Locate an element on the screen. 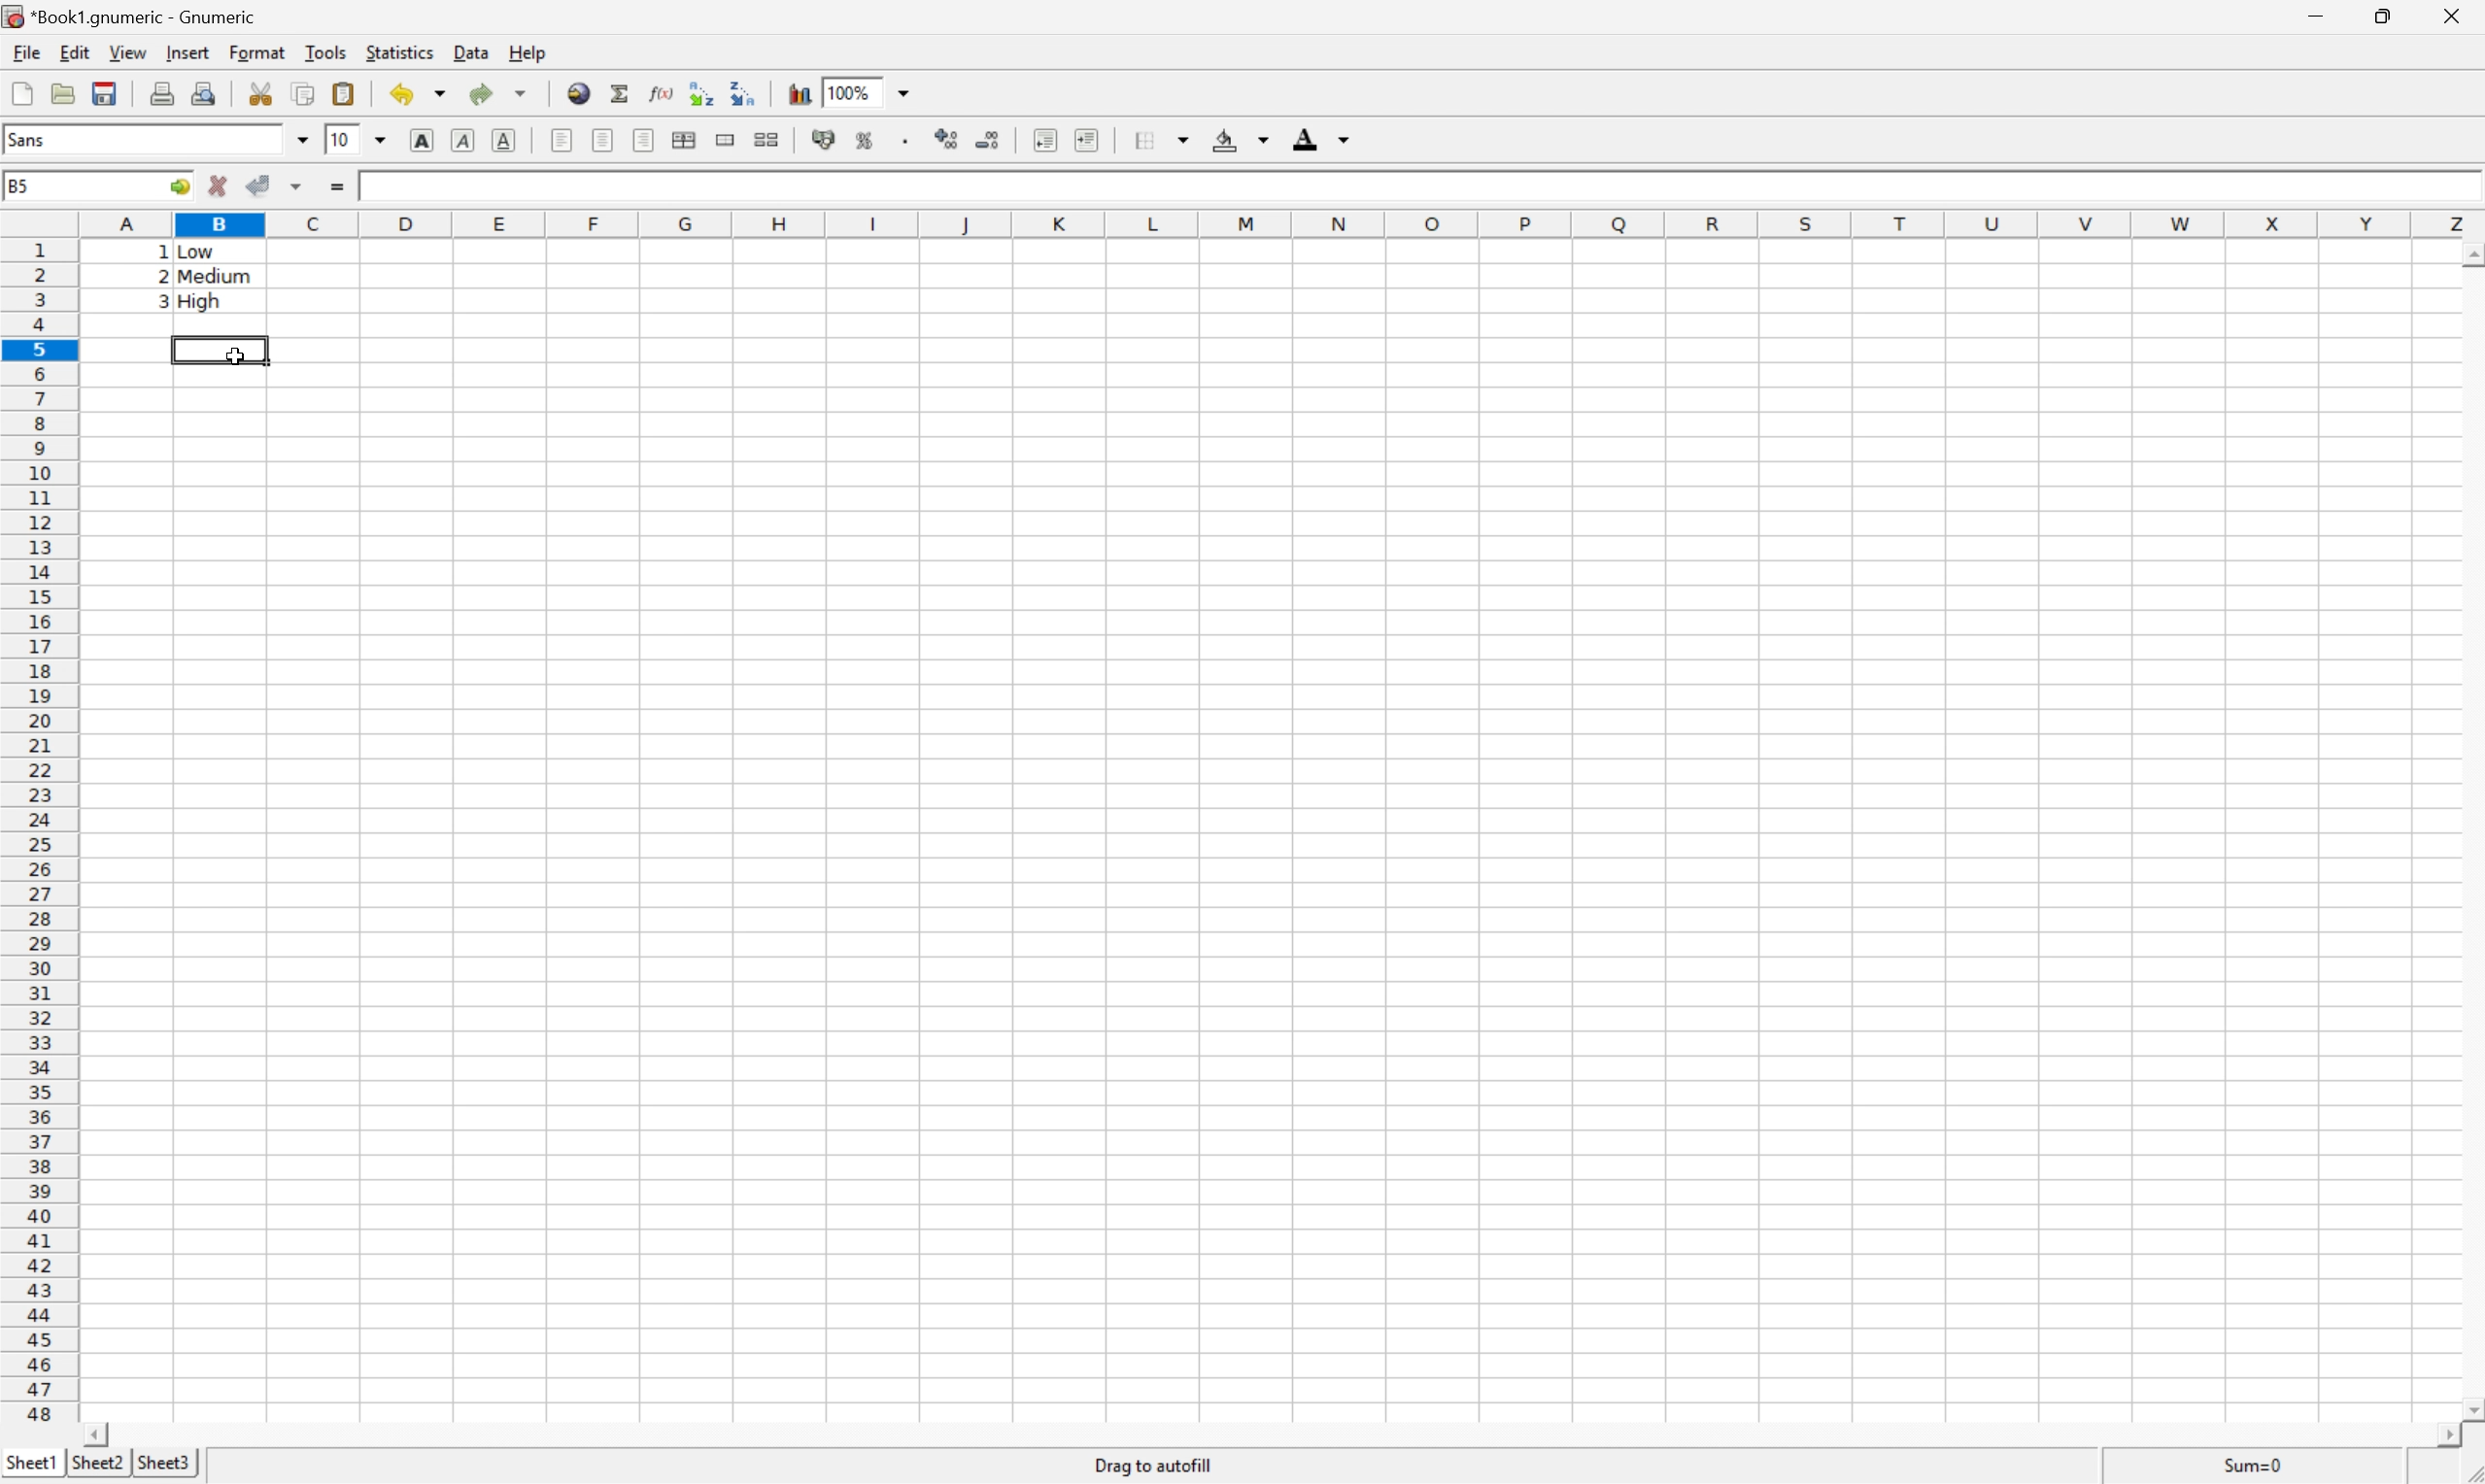  Low is located at coordinates (207, 252).